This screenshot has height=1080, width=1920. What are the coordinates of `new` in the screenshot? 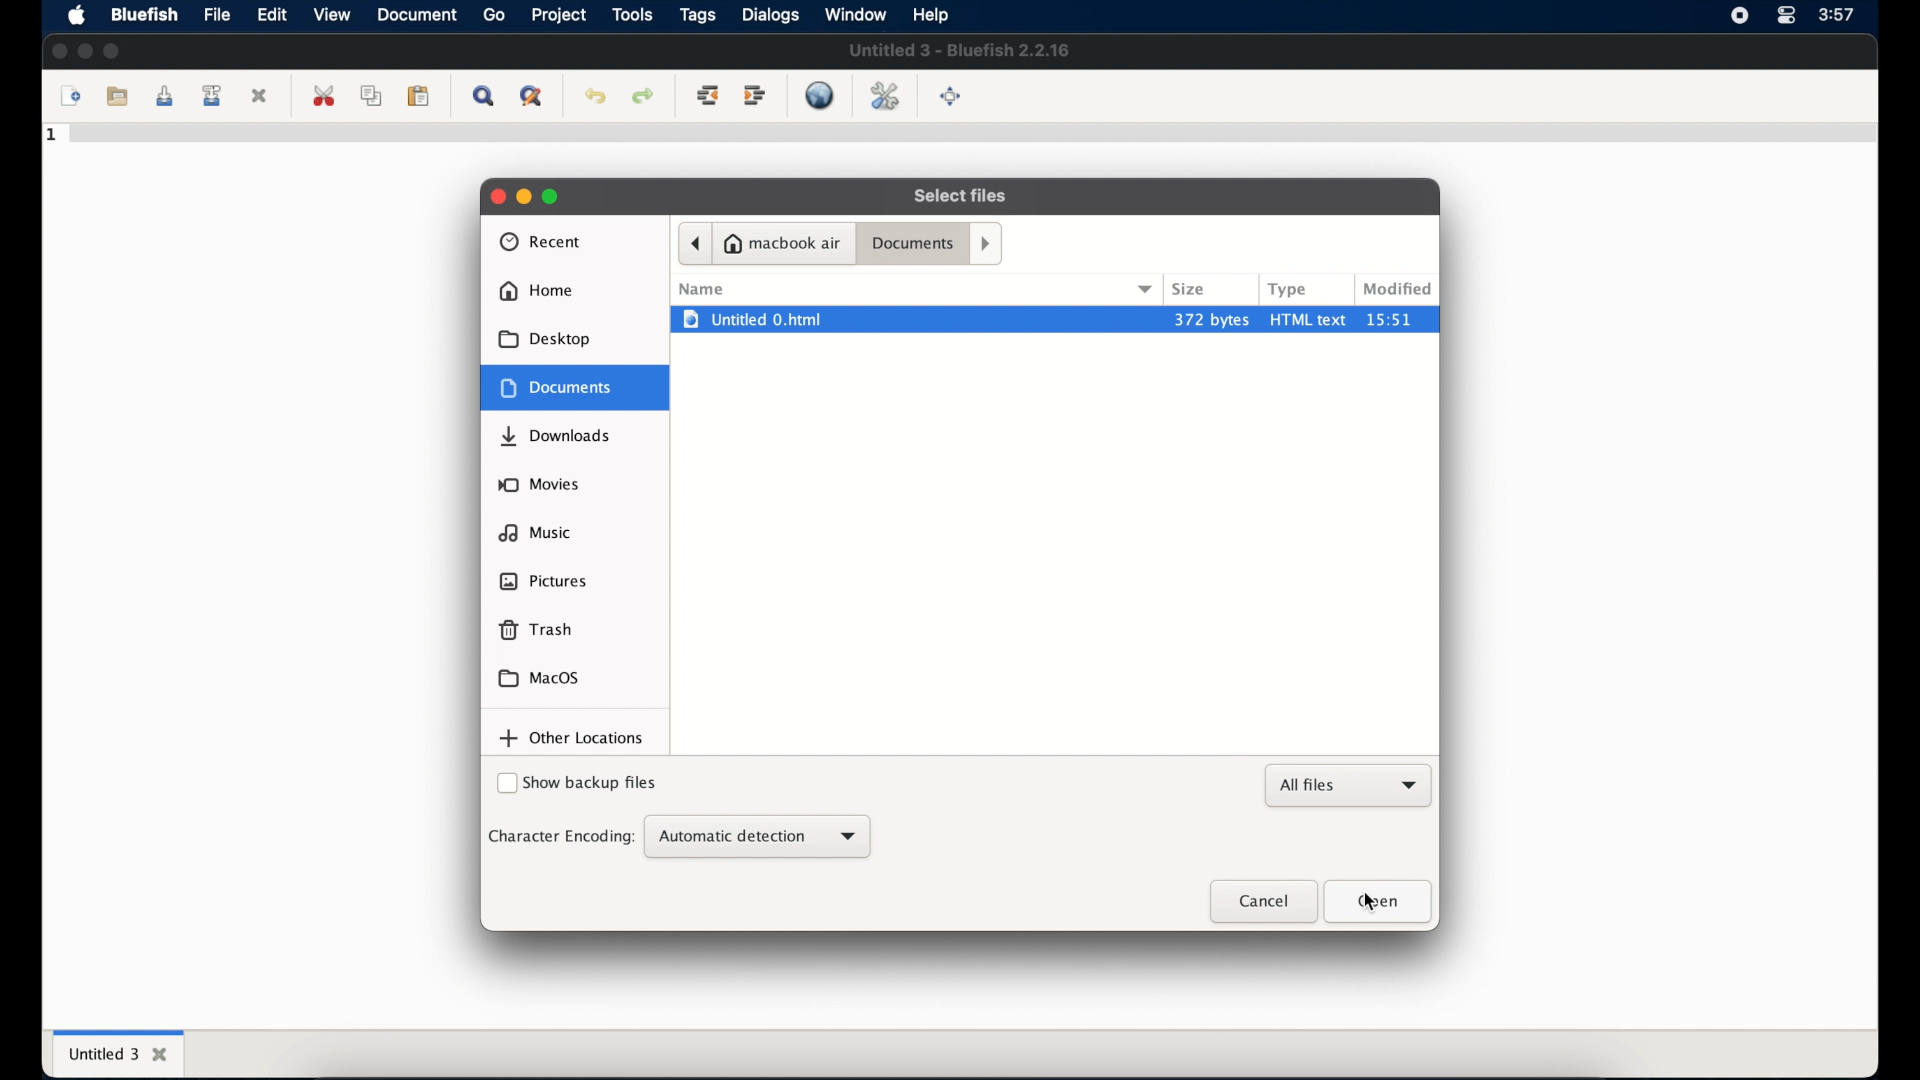 It's located at (68, 97).